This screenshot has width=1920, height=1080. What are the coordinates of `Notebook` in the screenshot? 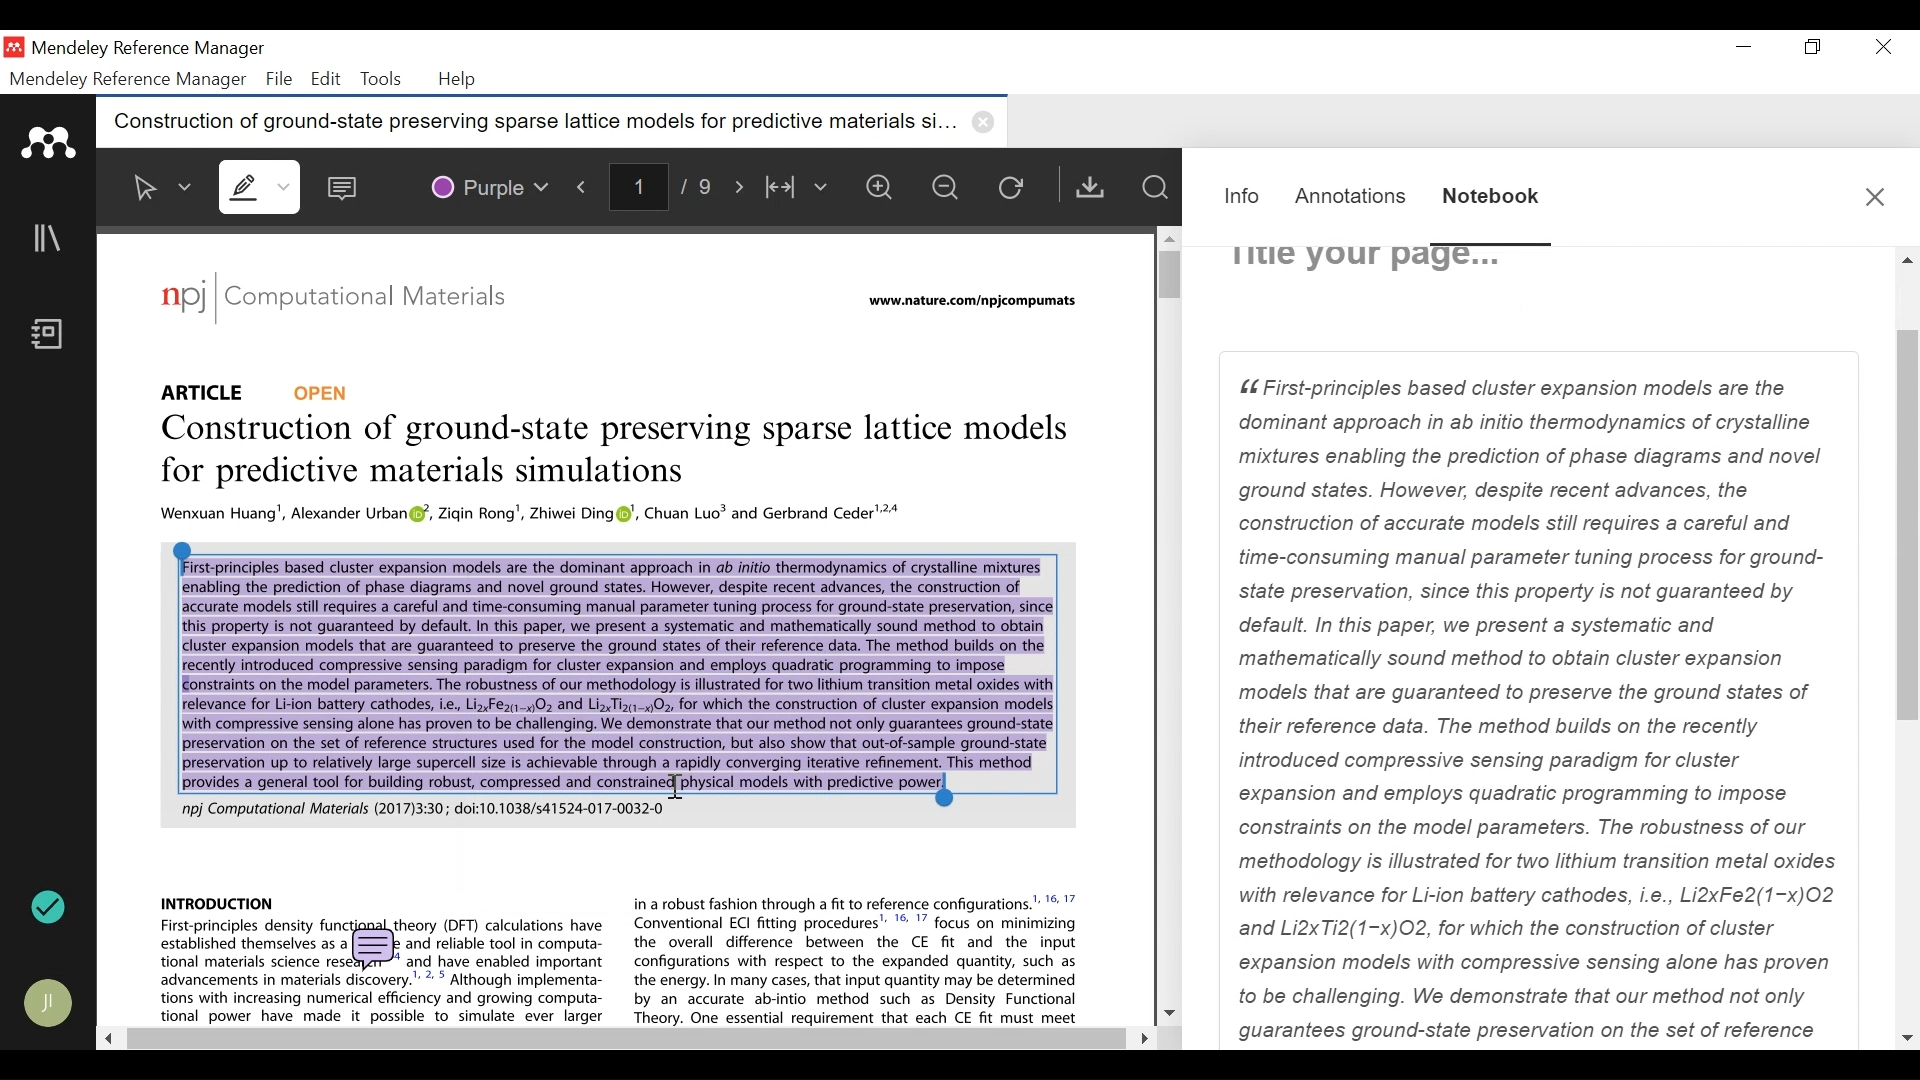 It's located at (1491, 200).